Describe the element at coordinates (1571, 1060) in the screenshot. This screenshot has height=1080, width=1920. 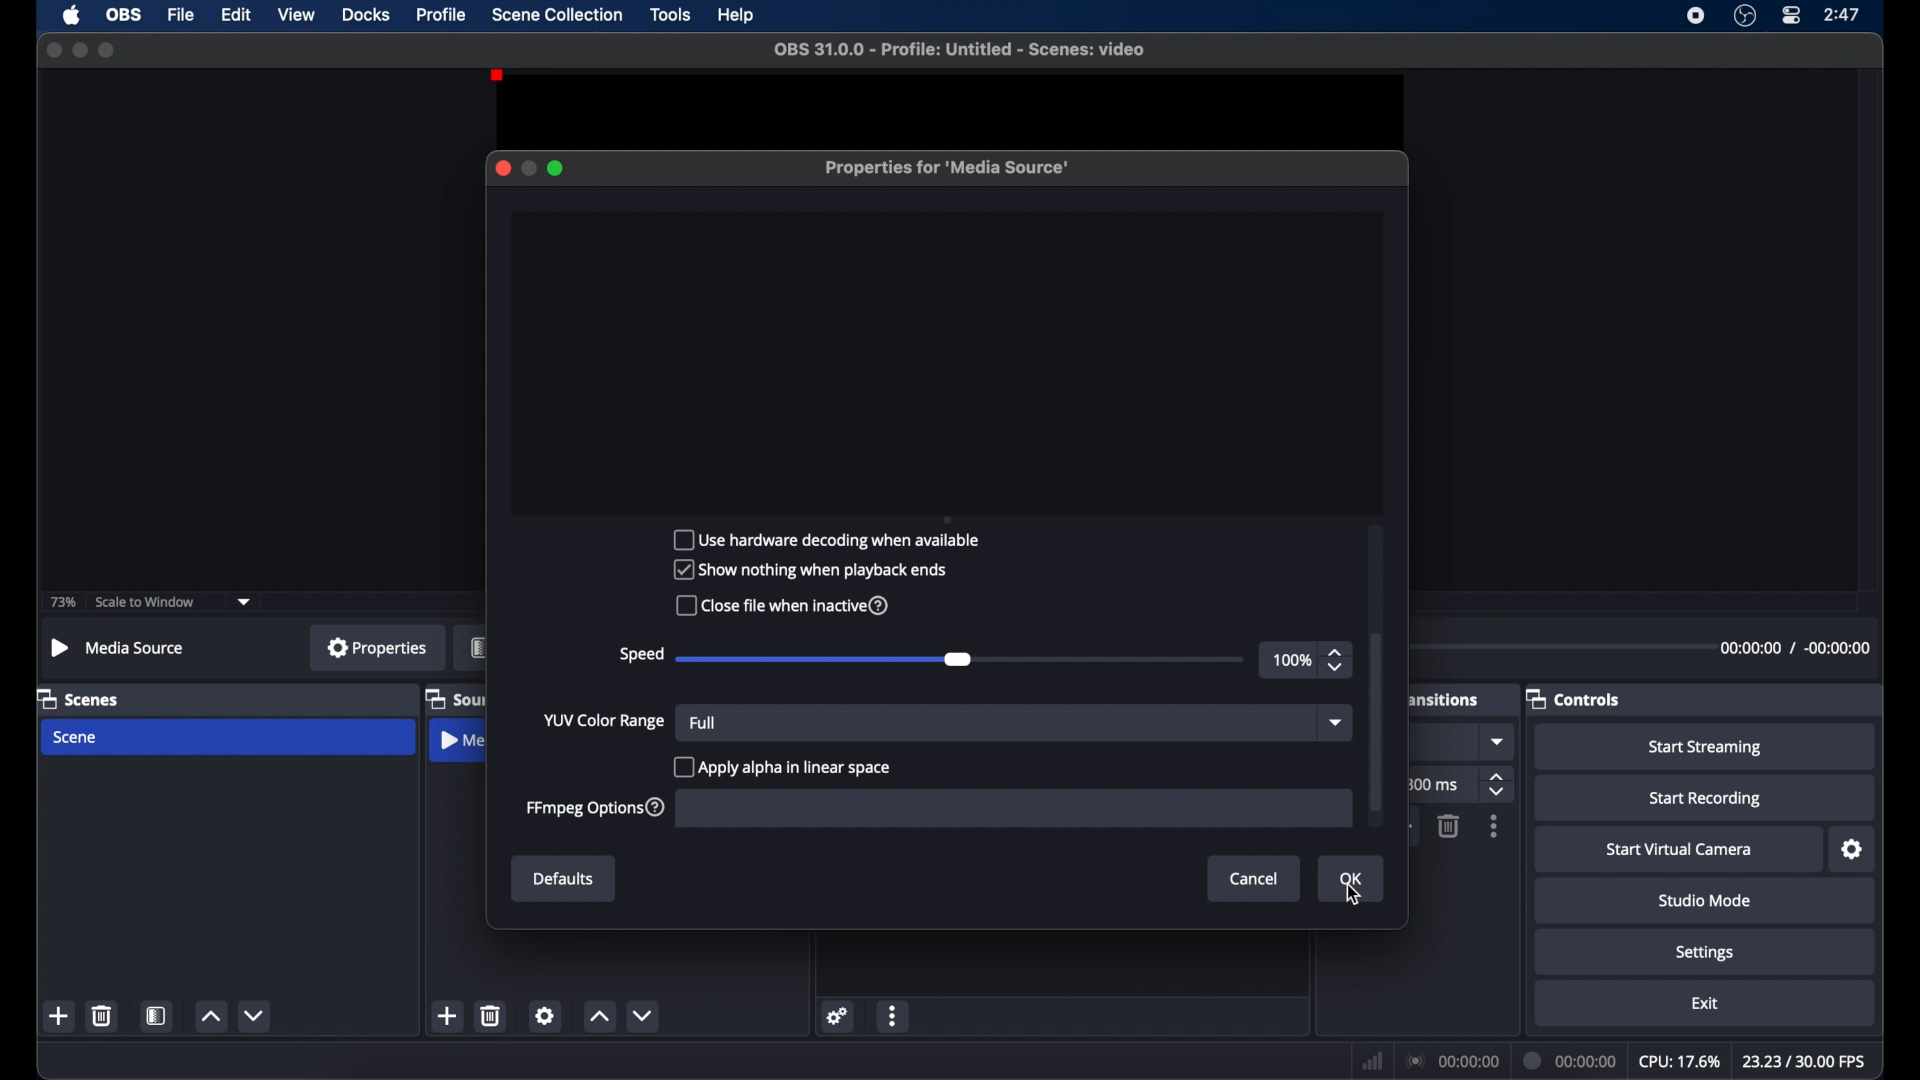
I see `duration` at that location.